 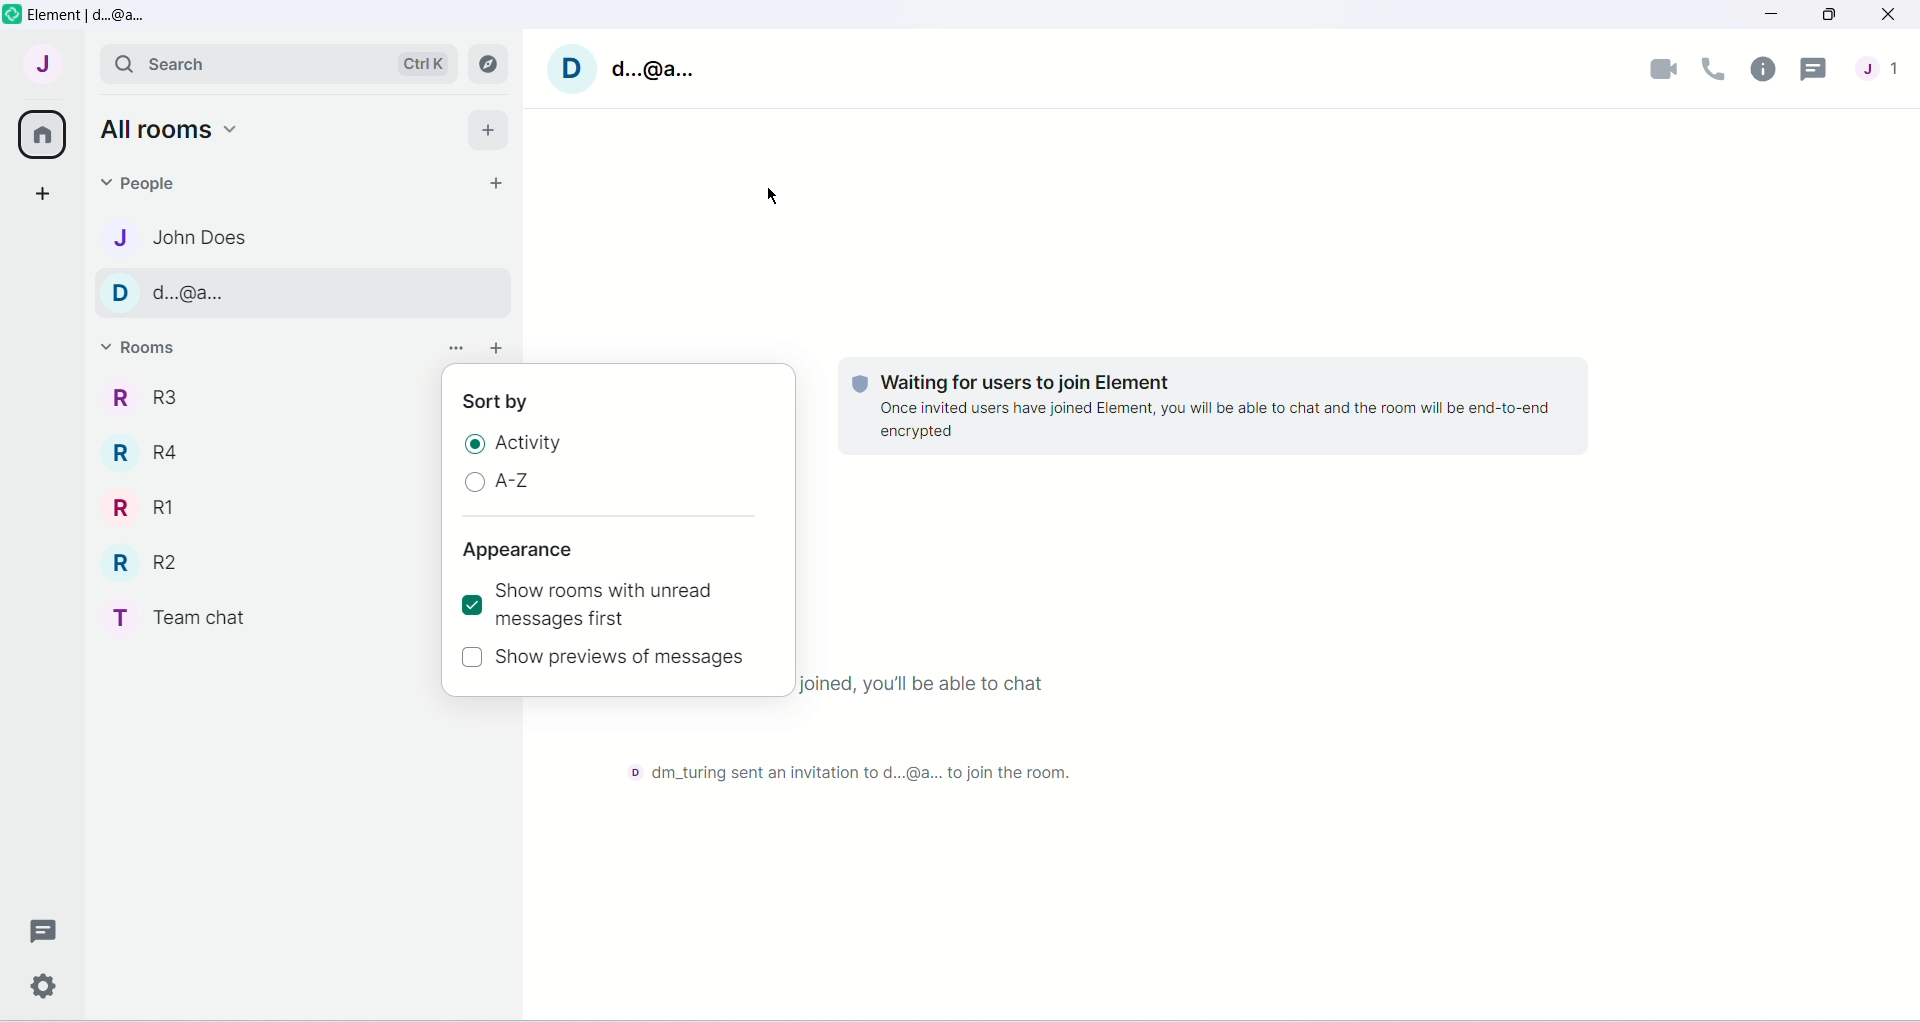 What do you see at coordinates (470, 604) in the screenshot?
I see `Check box checked` at bounding box center [470, 604].